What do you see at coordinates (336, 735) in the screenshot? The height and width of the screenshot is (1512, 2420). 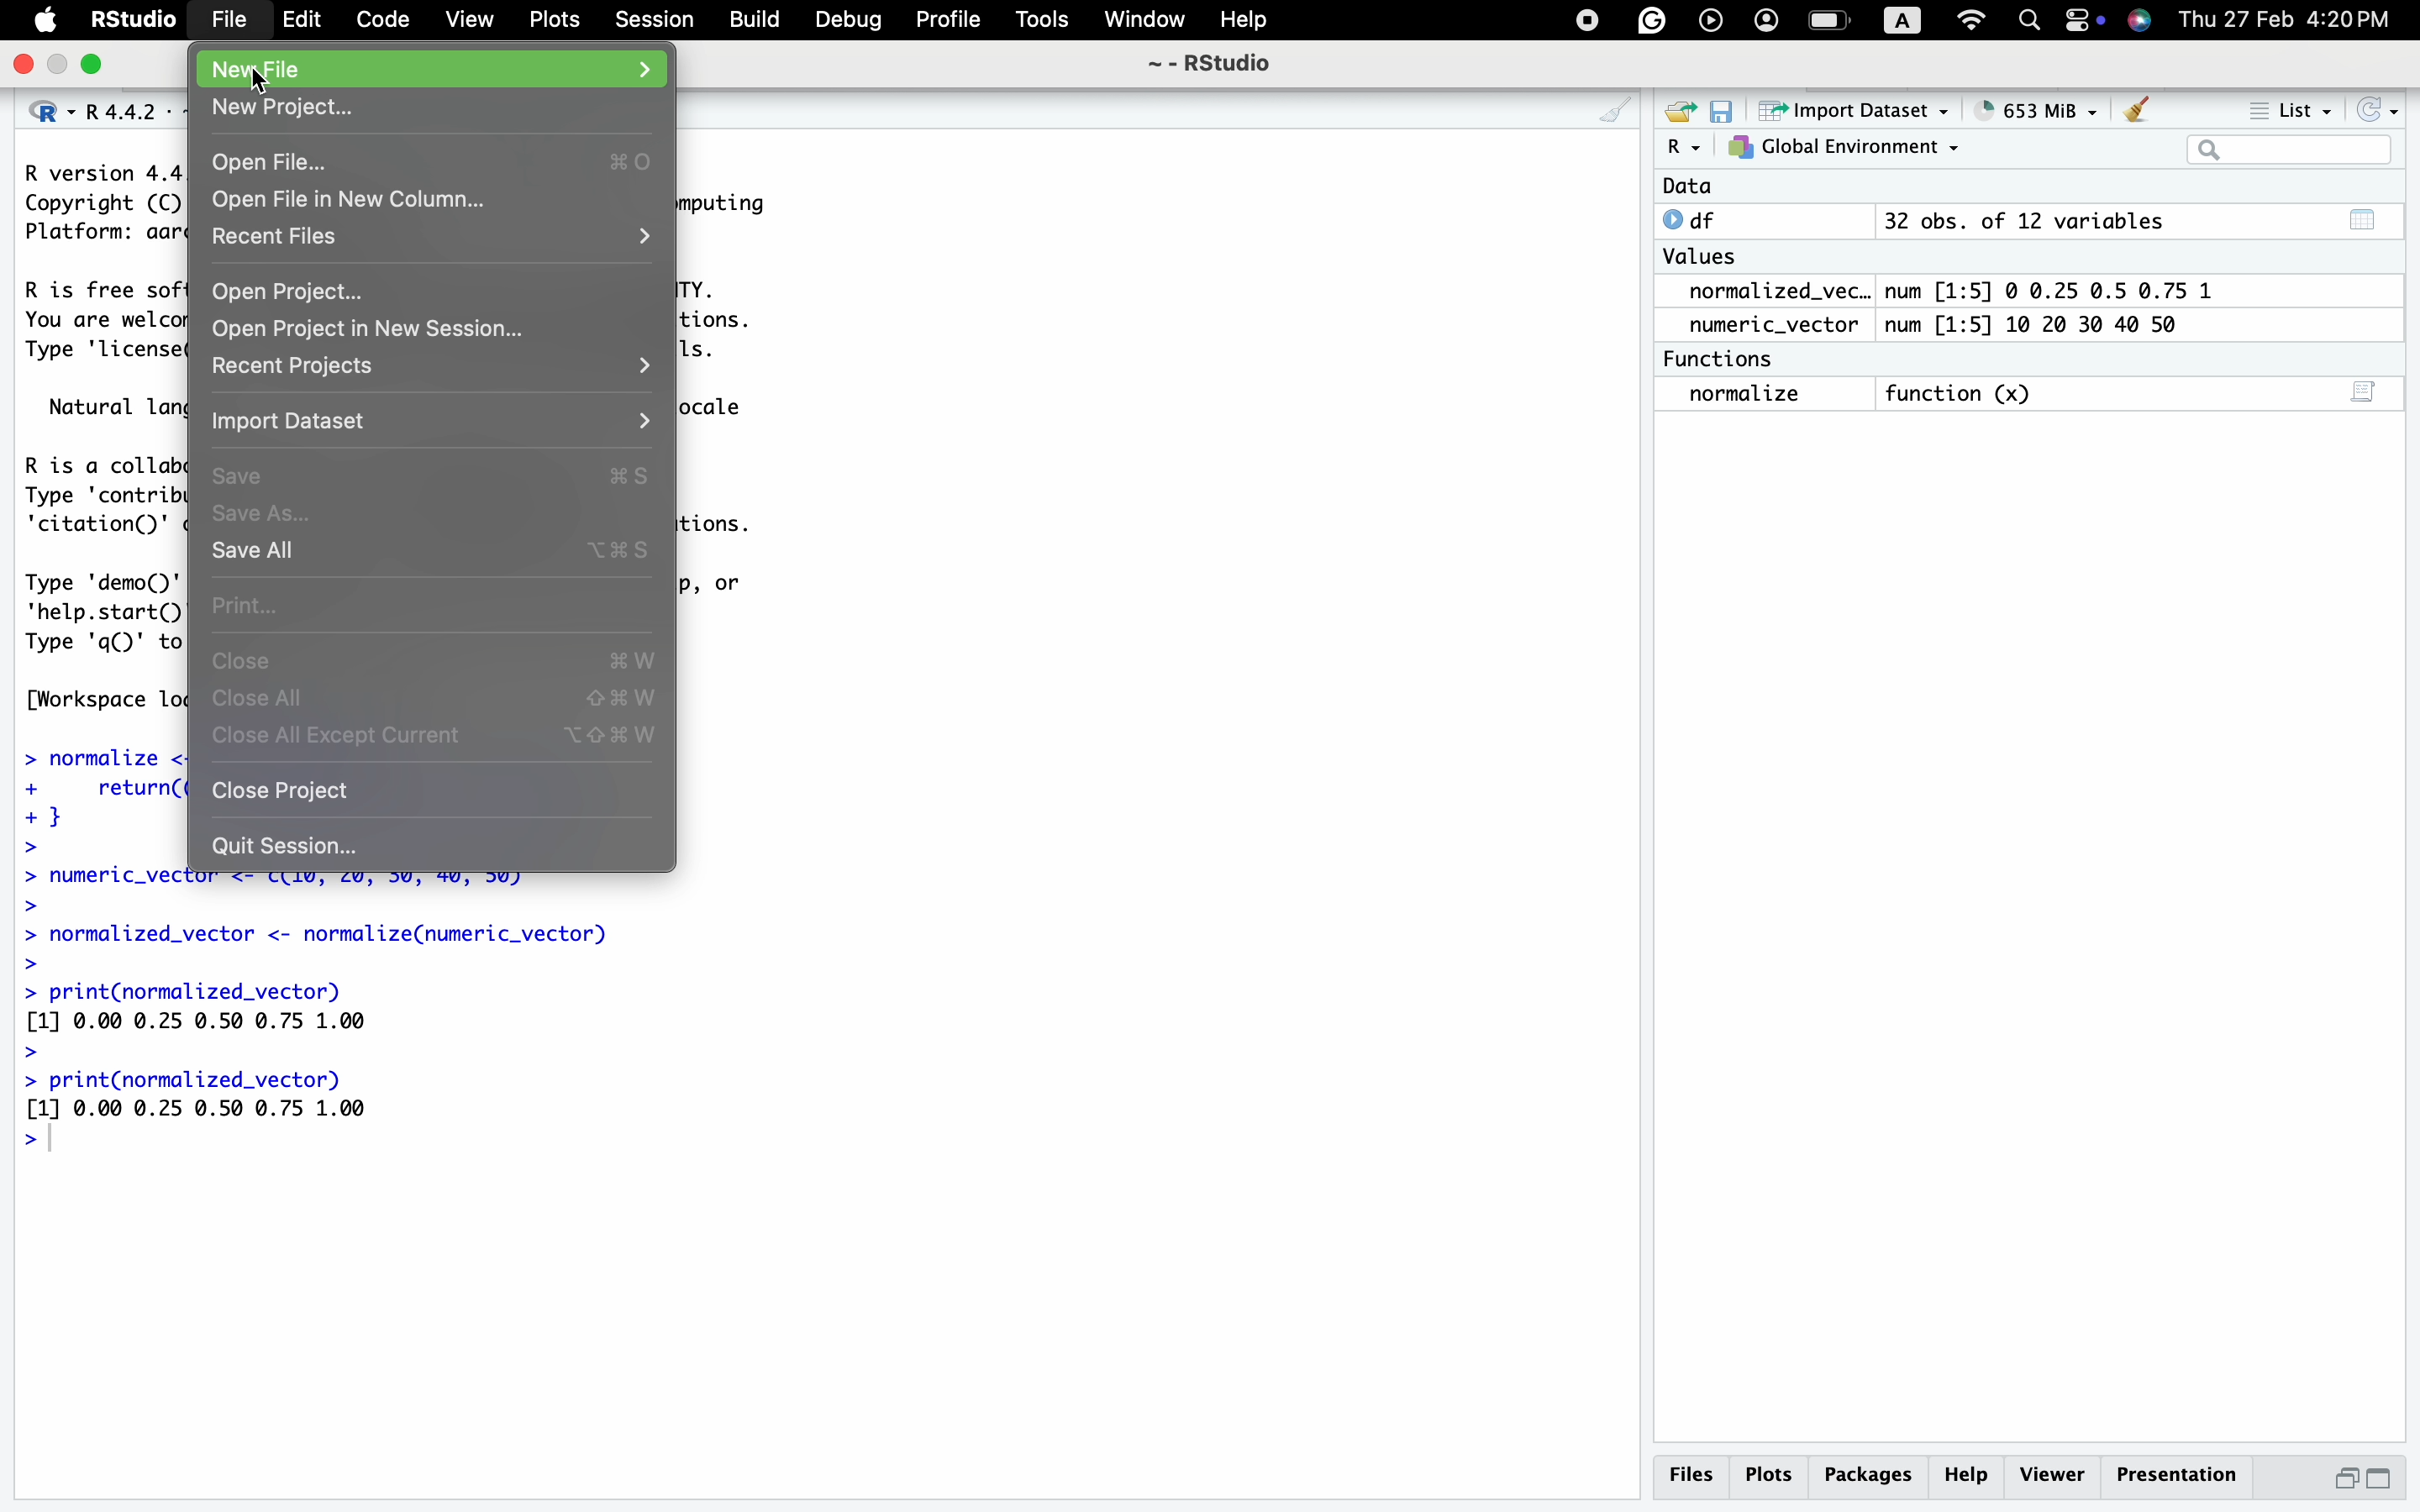 I see `Close All Except Current` at bounding box center [336, 735].